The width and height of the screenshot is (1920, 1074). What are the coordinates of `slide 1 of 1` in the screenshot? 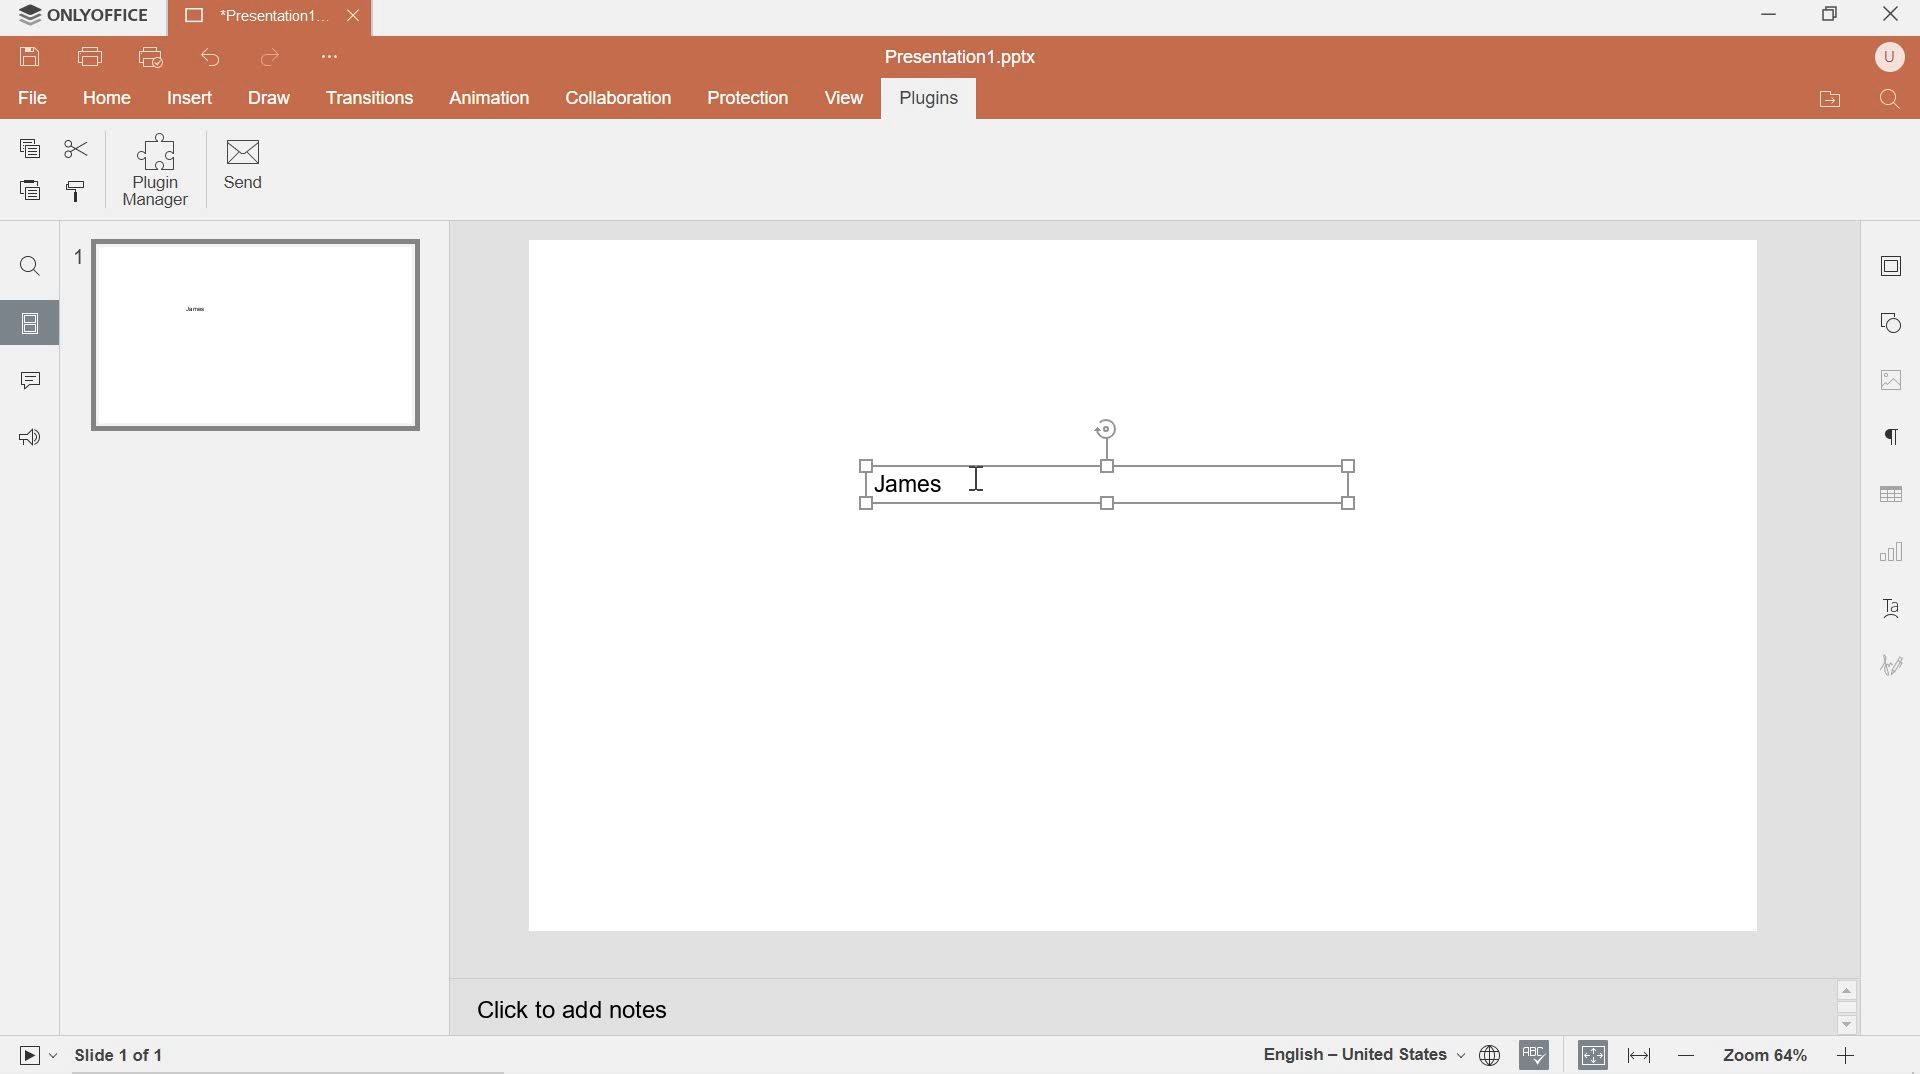 It's located at (137, 1051).